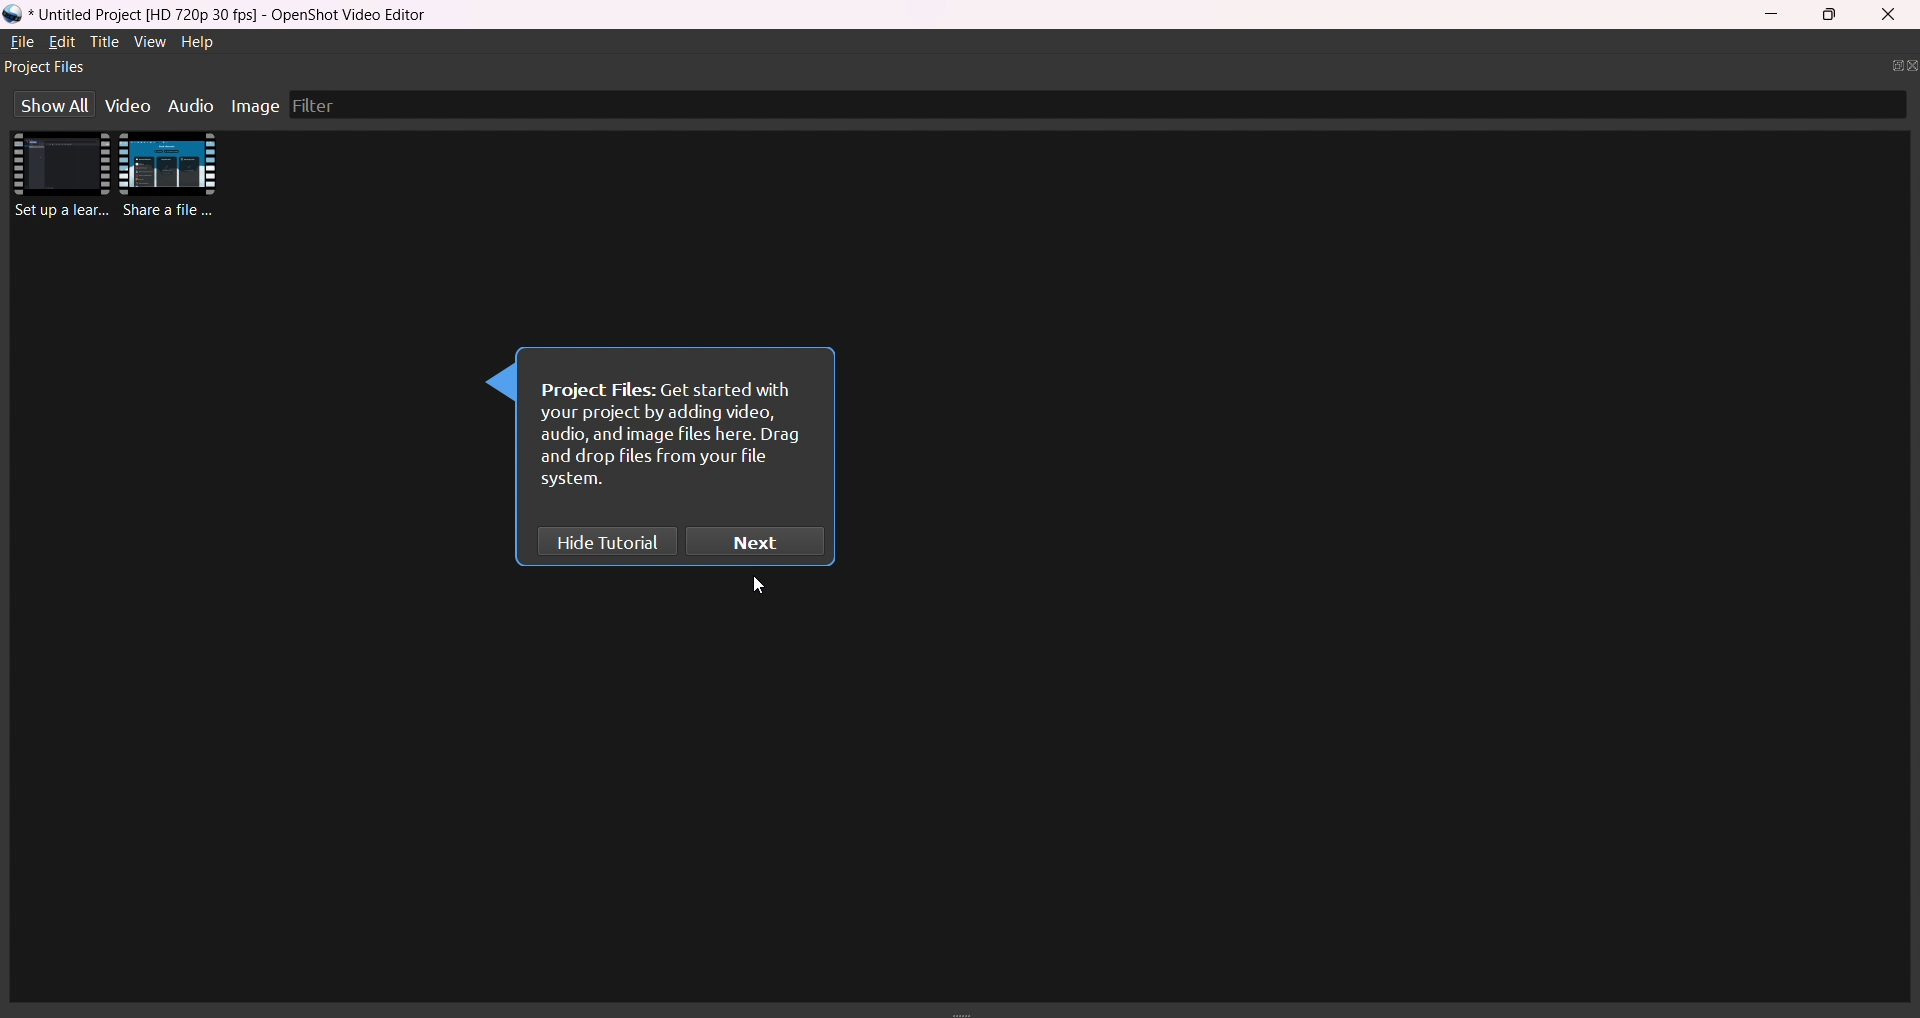 Image resolution: width=1920 pixels, height=1018 pixels. What do you see at coordinates (256, 107) in the screenshot?
I see `image` at bounding box center [256, 107].